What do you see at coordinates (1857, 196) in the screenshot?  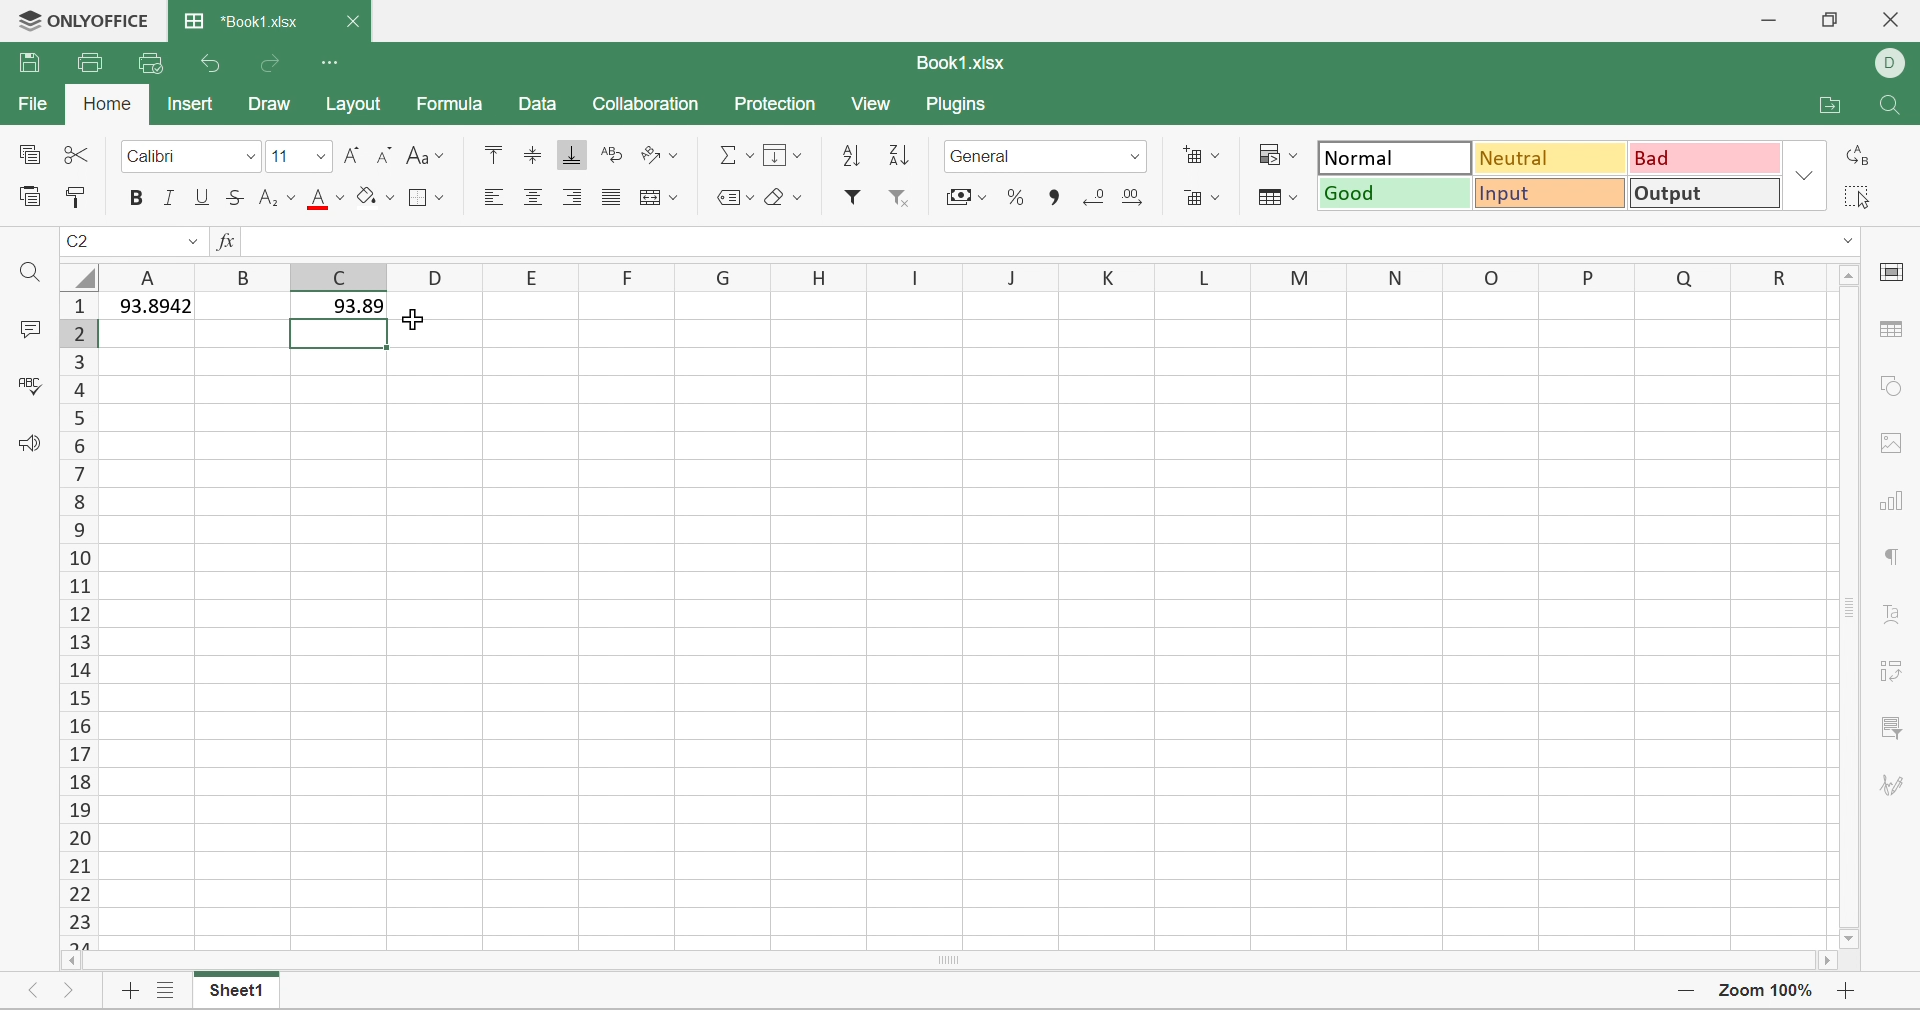 I see `Select all` at bounding box center [1857, 196].